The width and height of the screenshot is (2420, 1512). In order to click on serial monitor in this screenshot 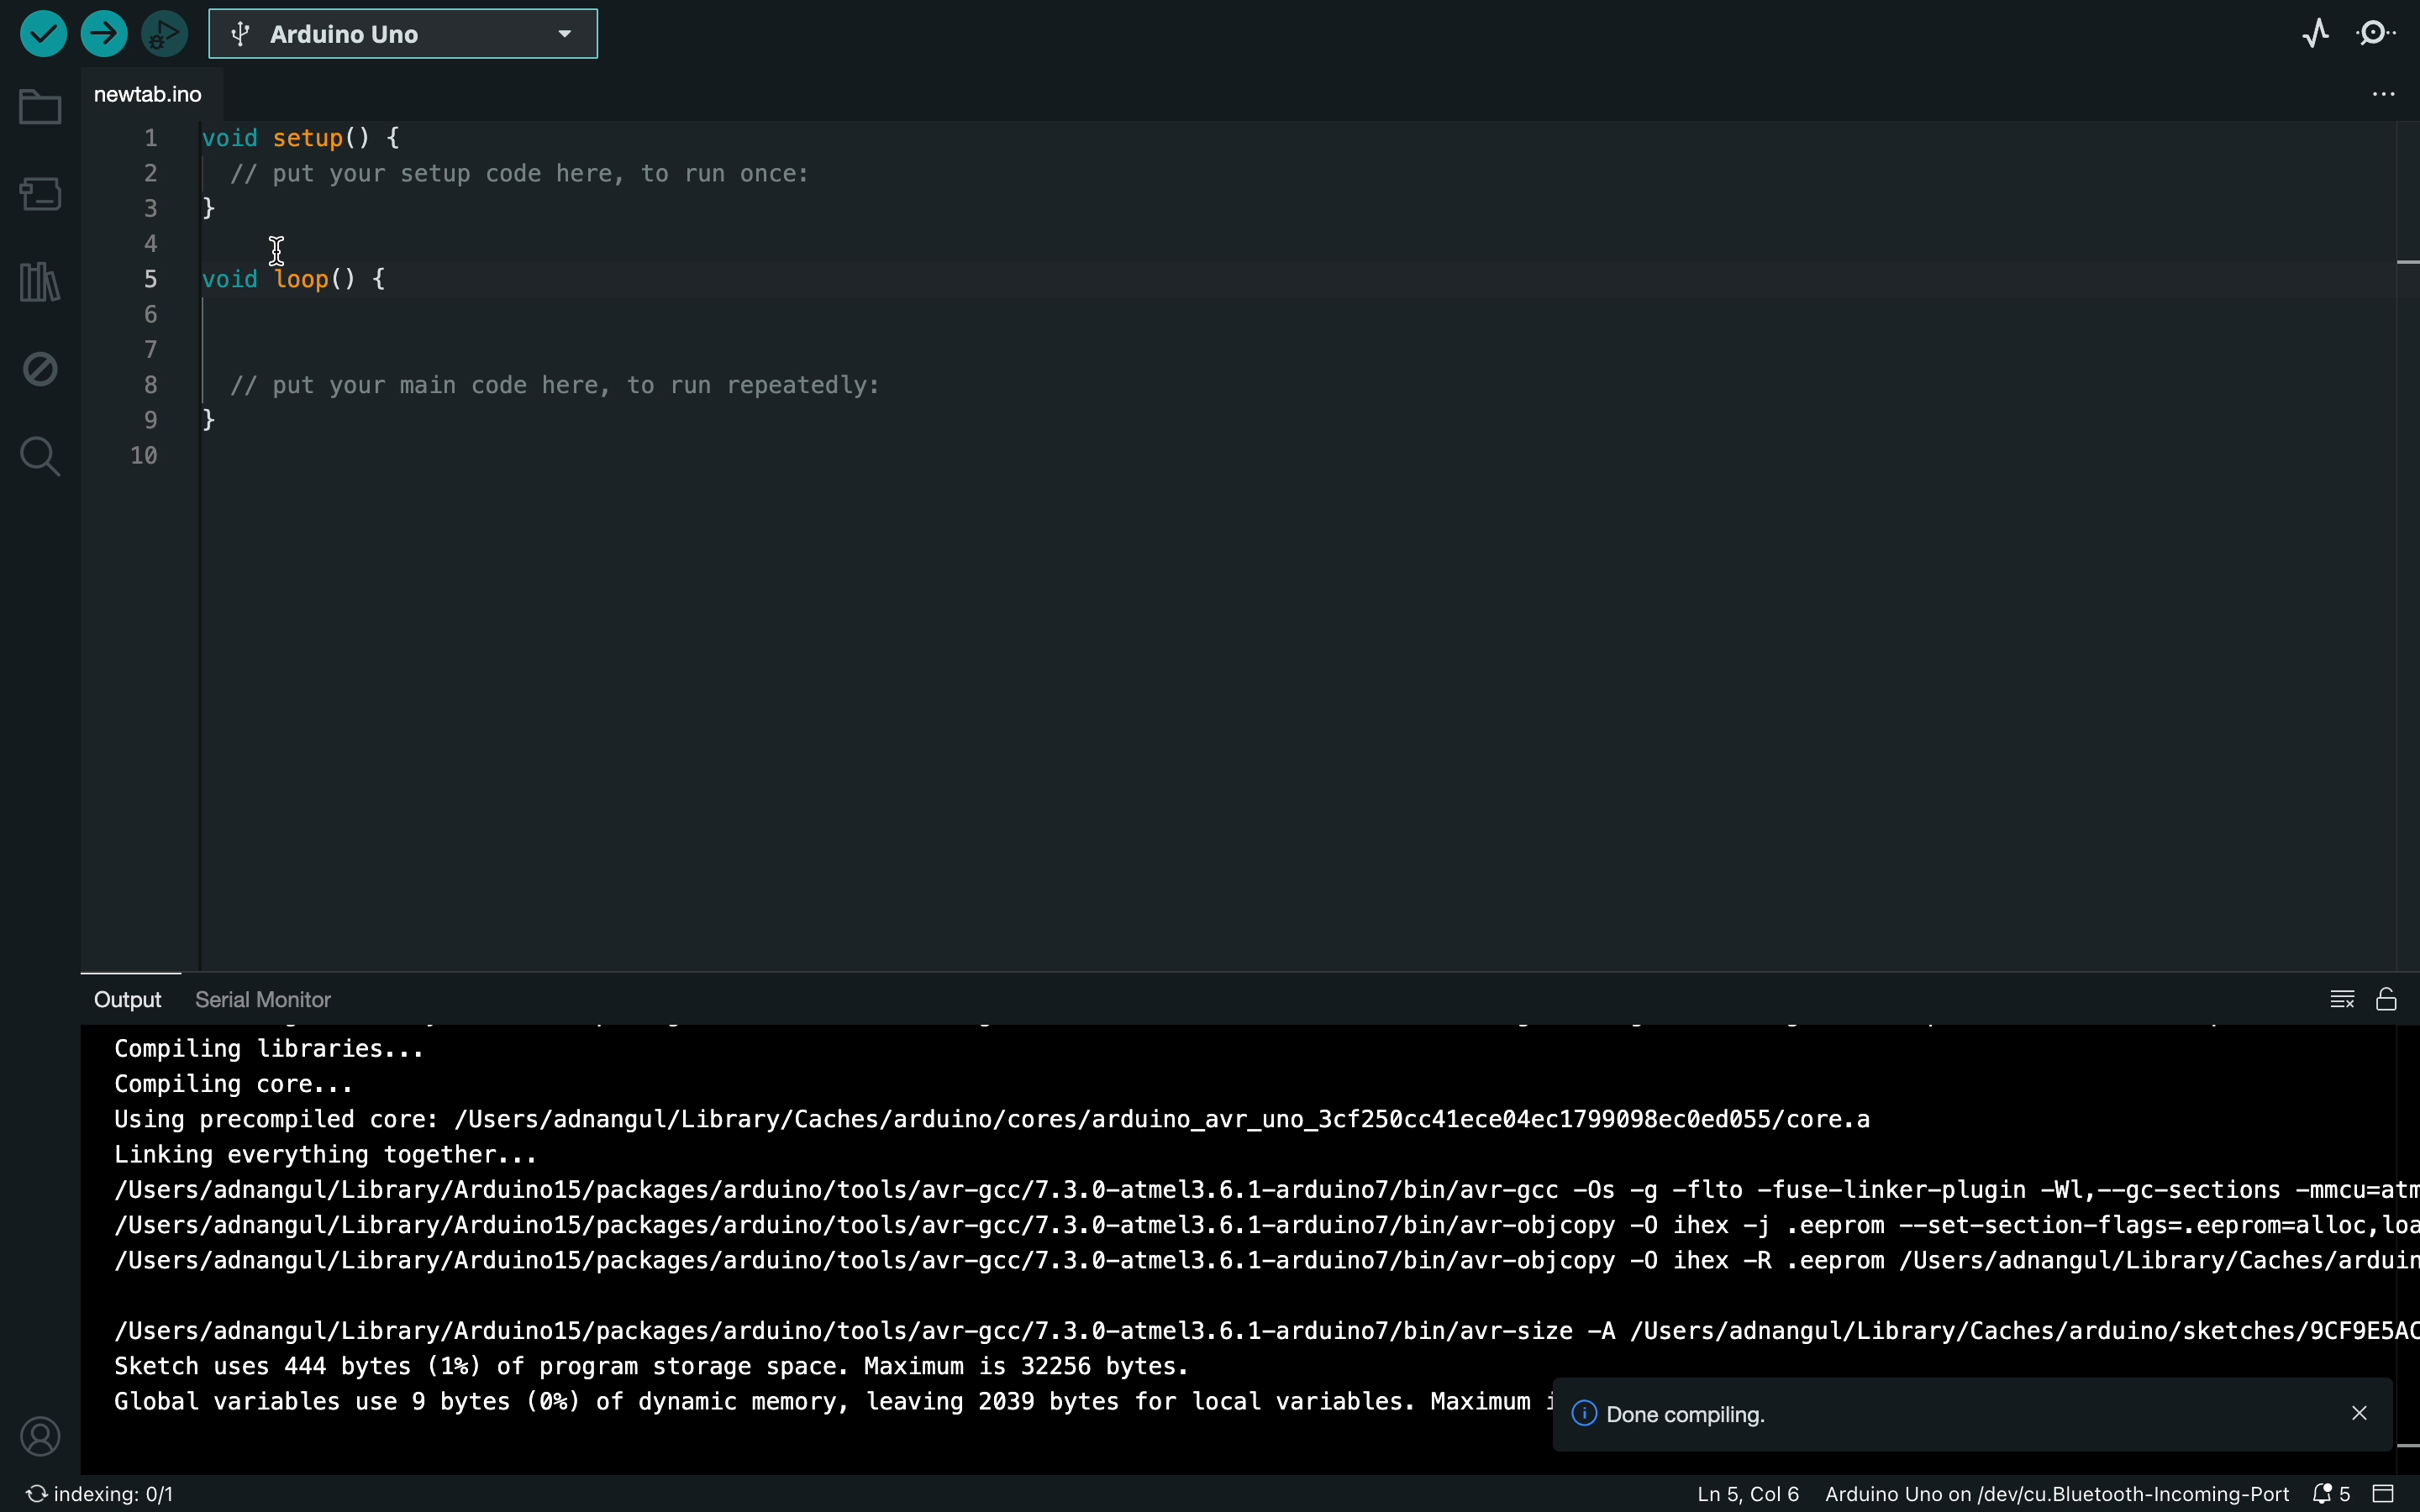, I will do `click(2380, 35)`.